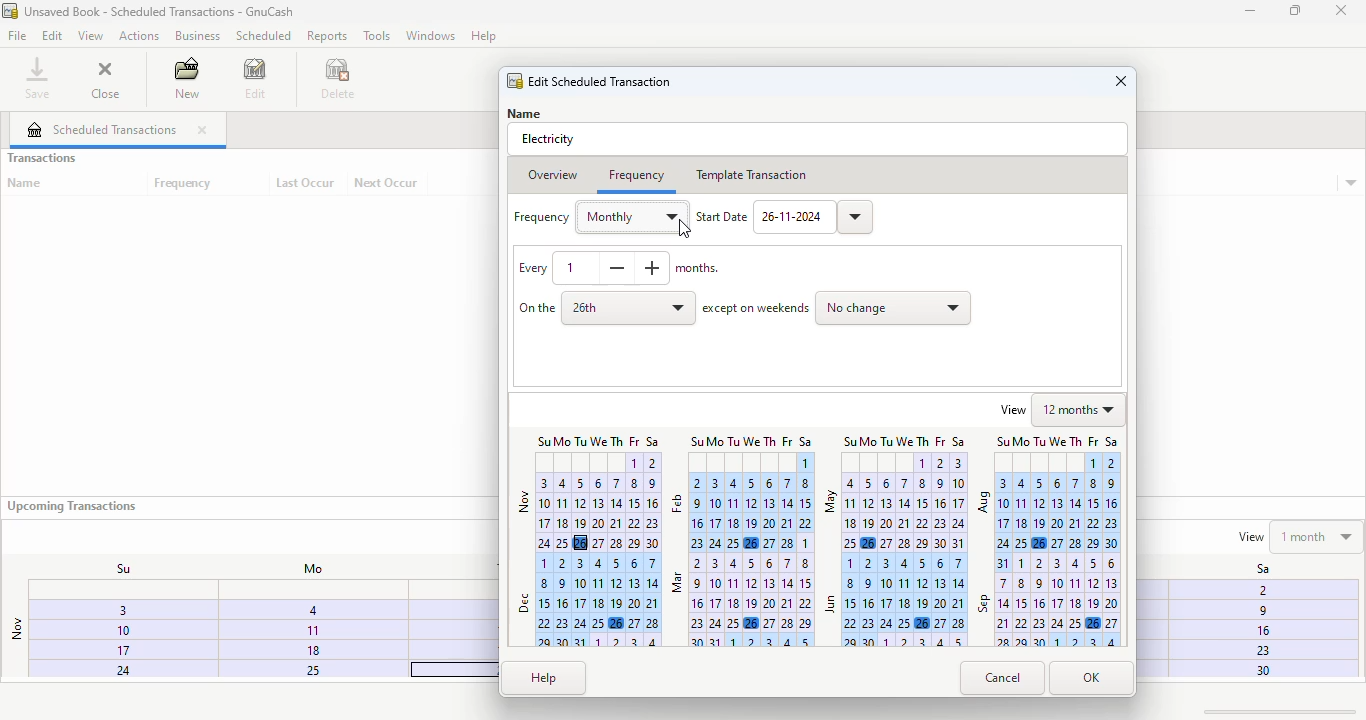 This screenshot has width=1366, height=720. Describe the element at coordinates (1351, 184) in the screenshot. I see `transaction details` at that location.